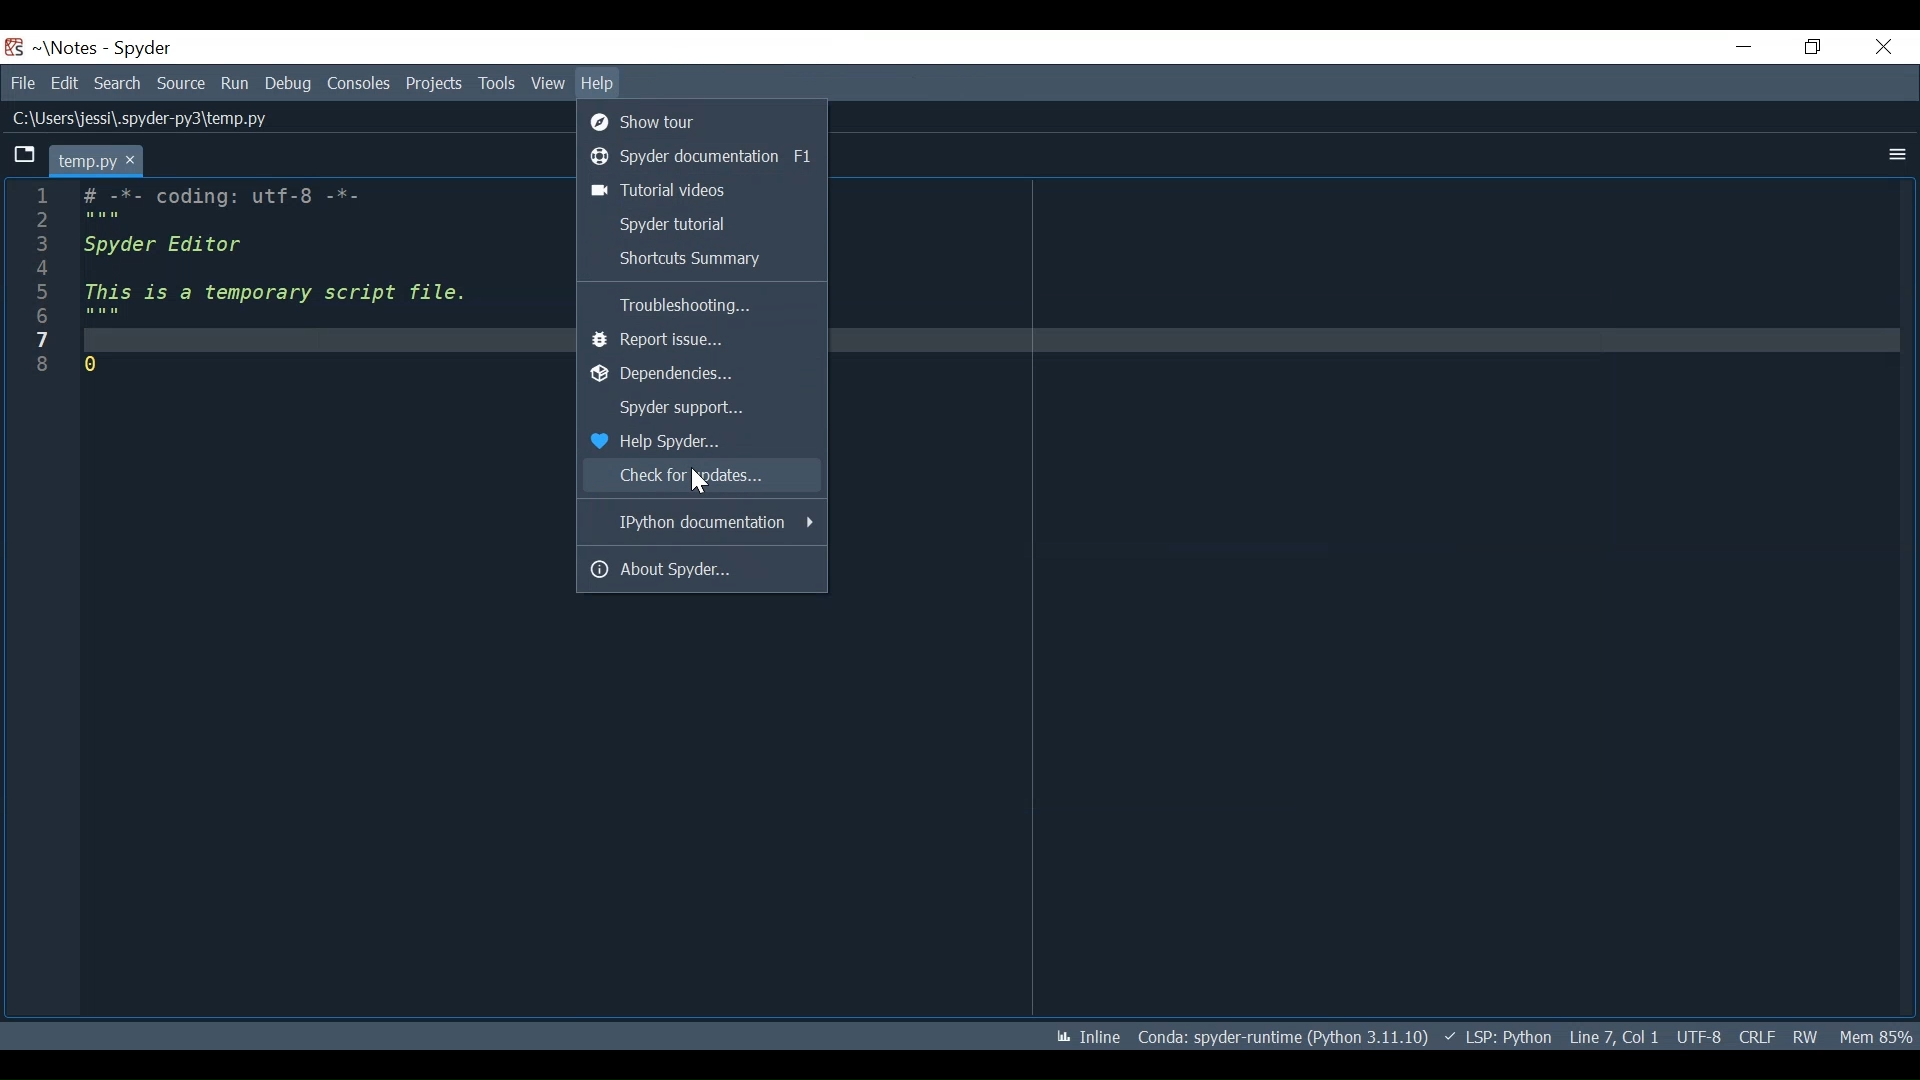 The height and width of the screenshot is (1080, 1920). Describe the element at coordinates (698, 339) in the screenshot. I see `Report Issue` at that location.